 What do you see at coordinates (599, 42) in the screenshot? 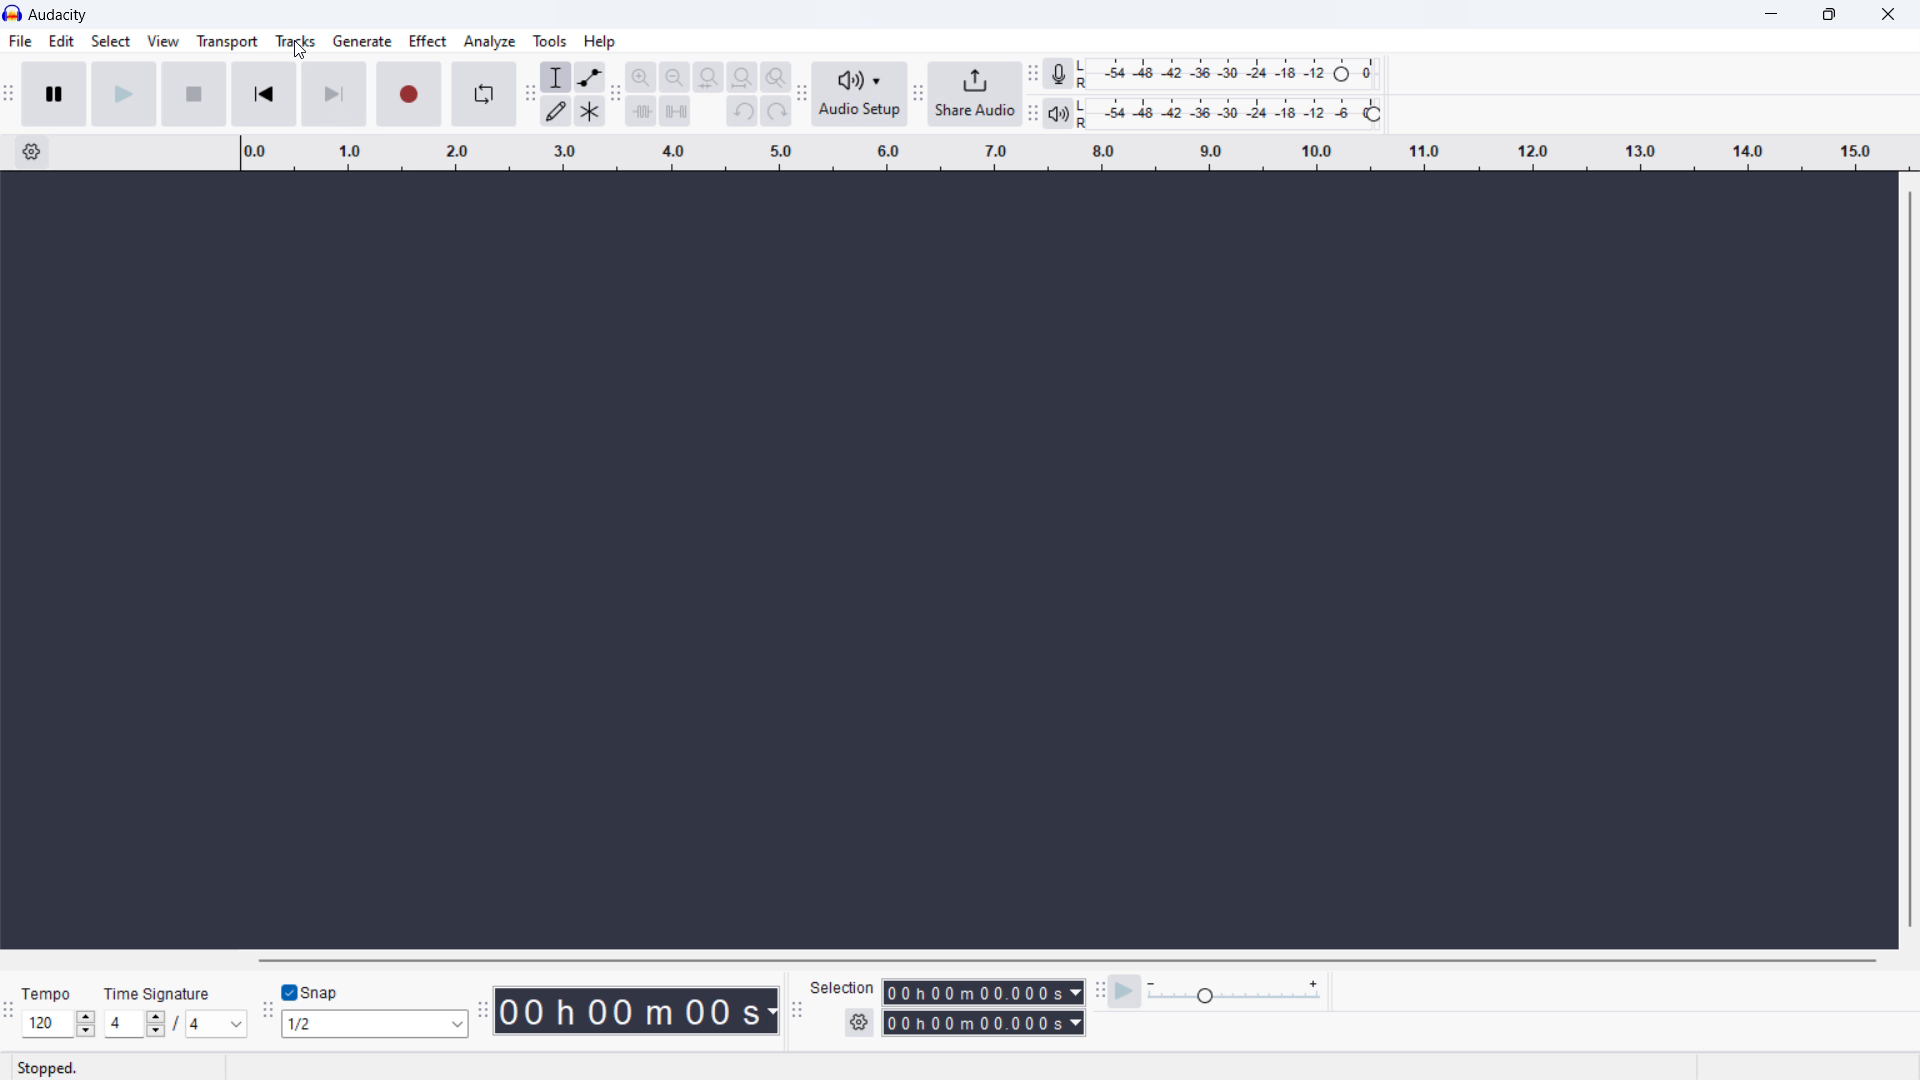
I see `help` at bounding box center [599, 42].